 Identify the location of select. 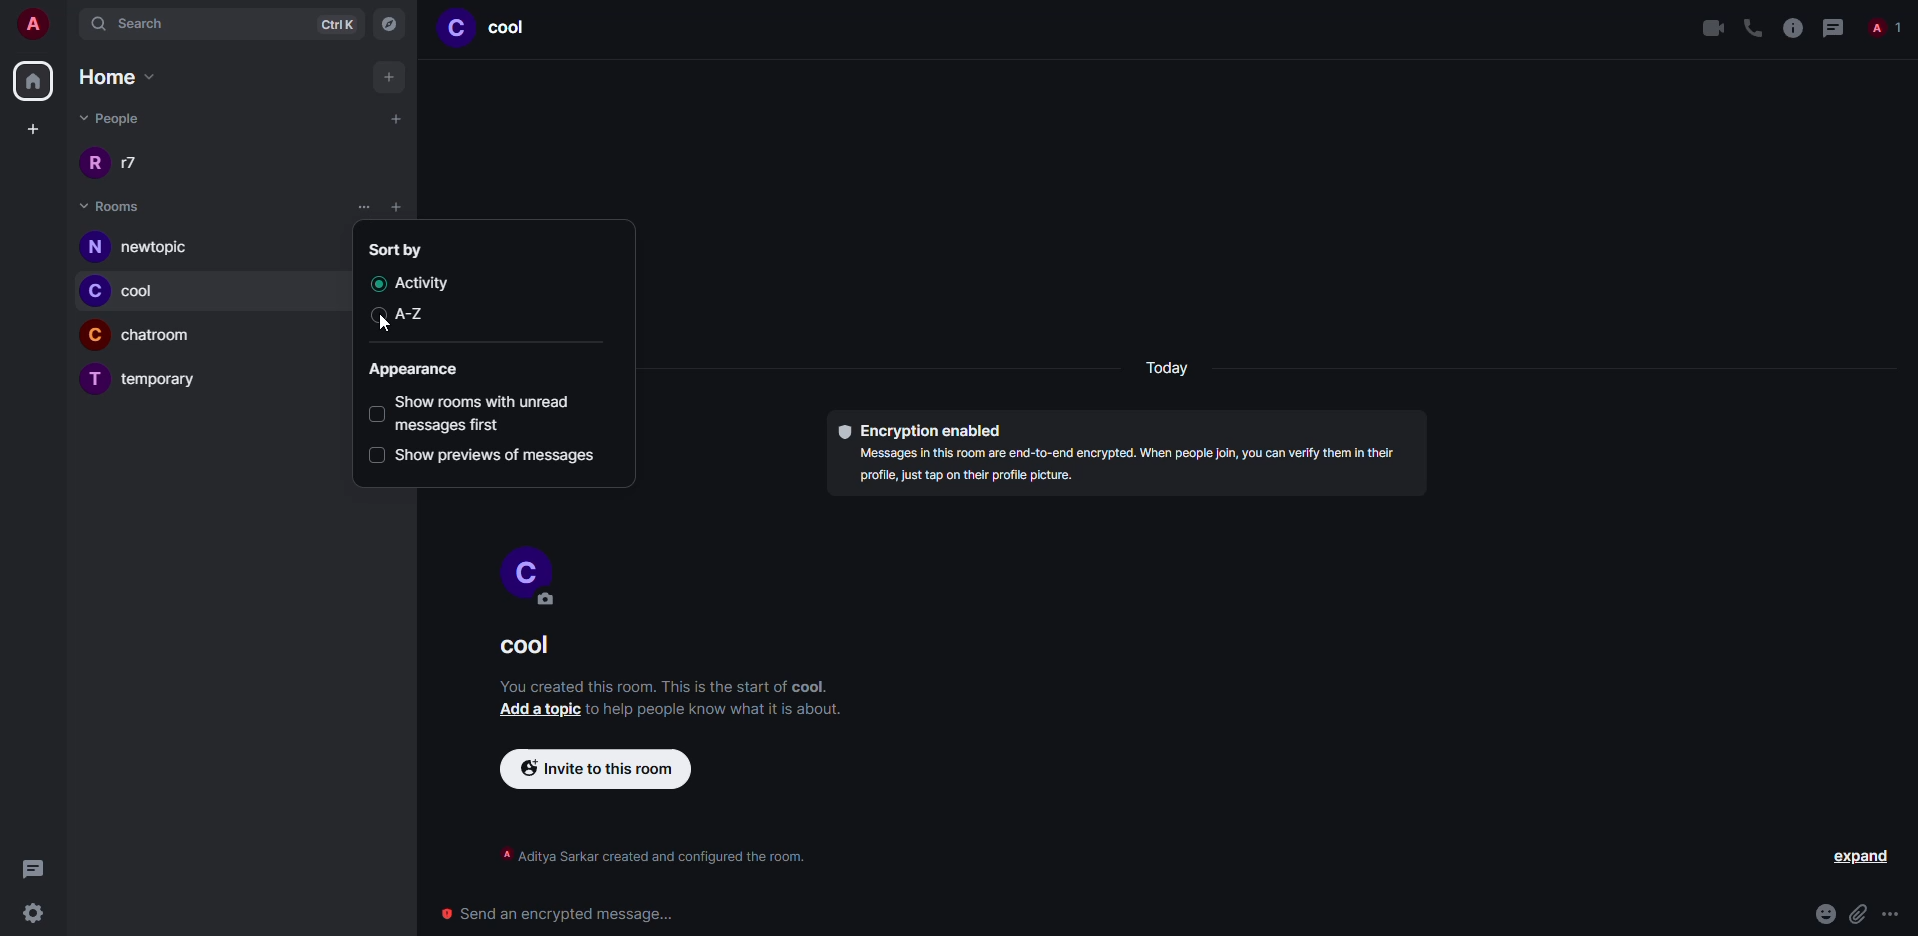
(373, 455).